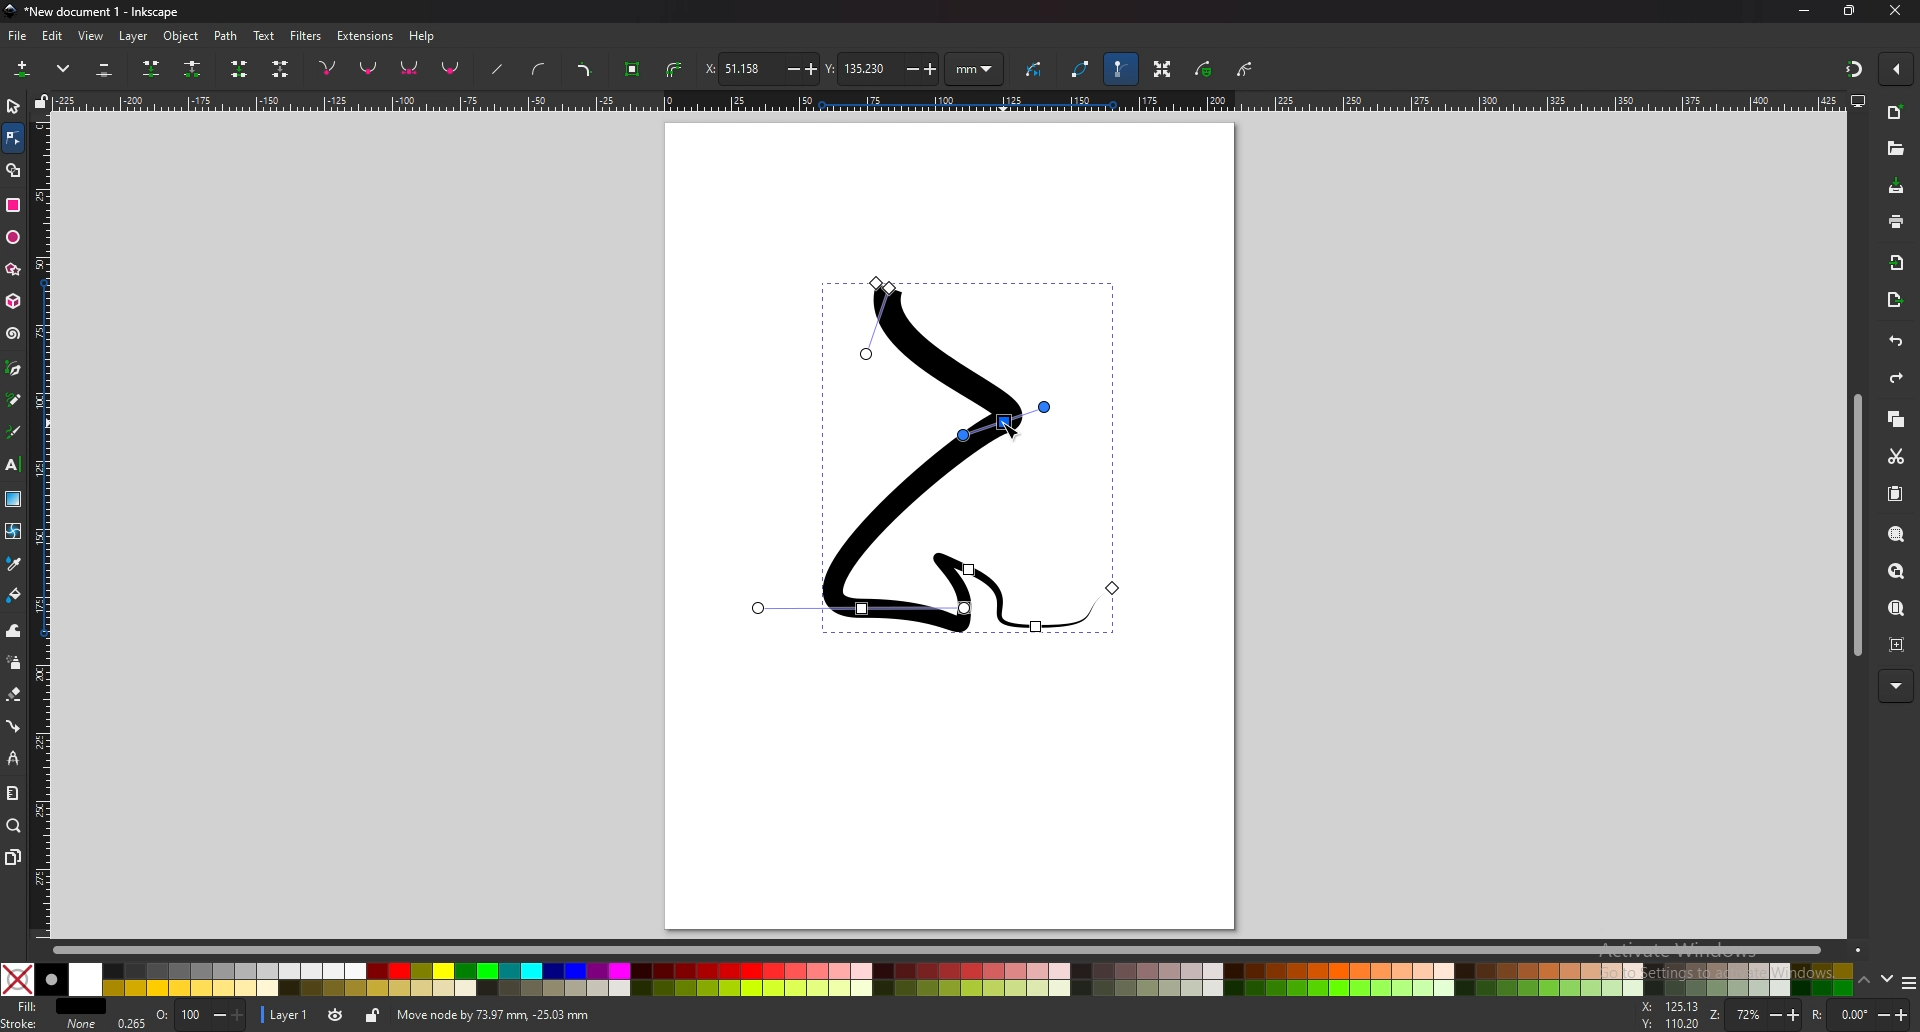 This screenshot has height=1032, width=1920. Describe the element at coordinates (499, 71) in the screenshot. I see `straighten lines` at that location.